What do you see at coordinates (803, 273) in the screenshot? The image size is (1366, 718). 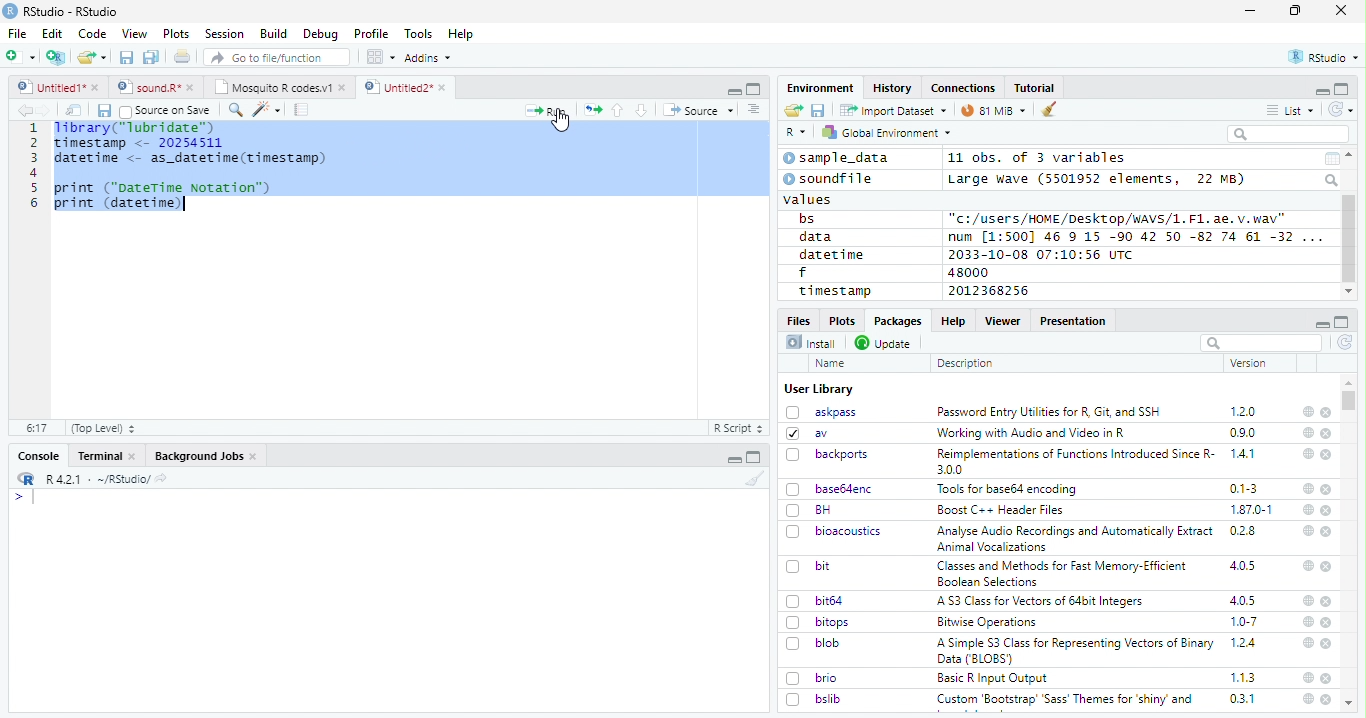 I see `f` at bounding box center [803, 273].